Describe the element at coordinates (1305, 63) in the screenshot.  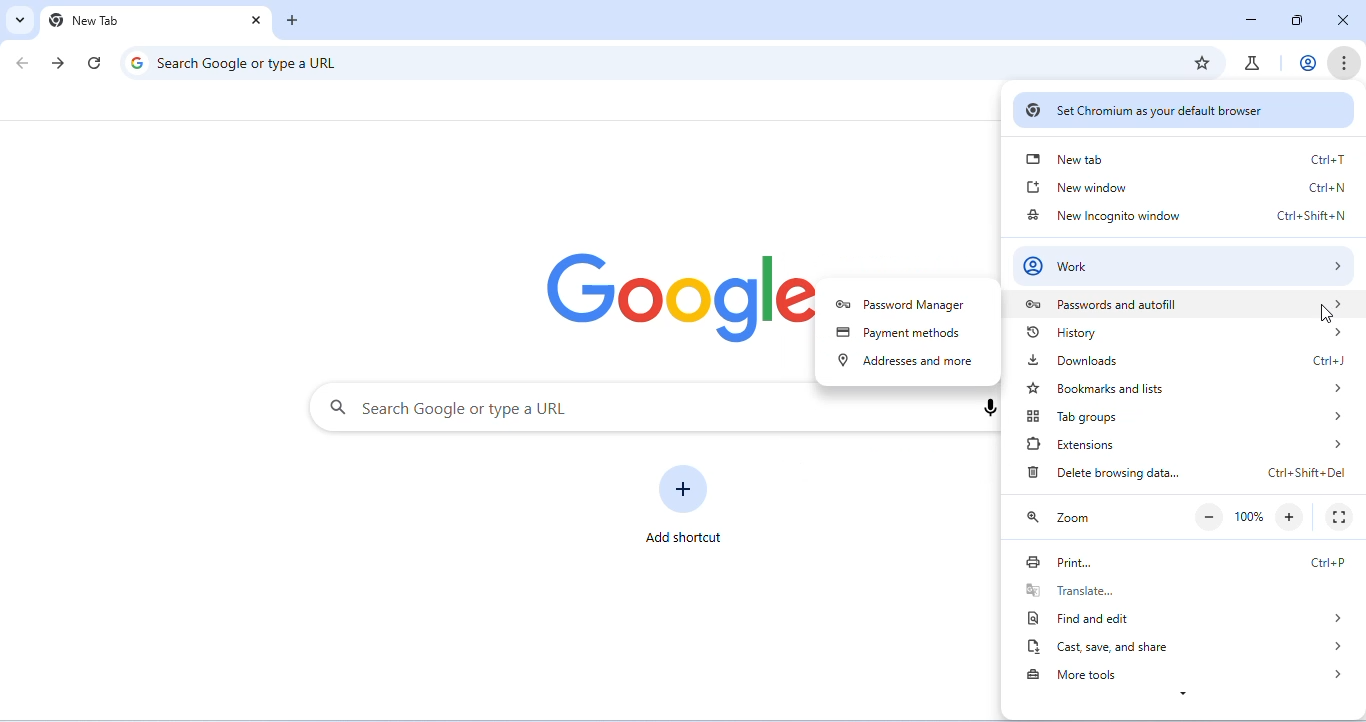
I see `account` at that location.